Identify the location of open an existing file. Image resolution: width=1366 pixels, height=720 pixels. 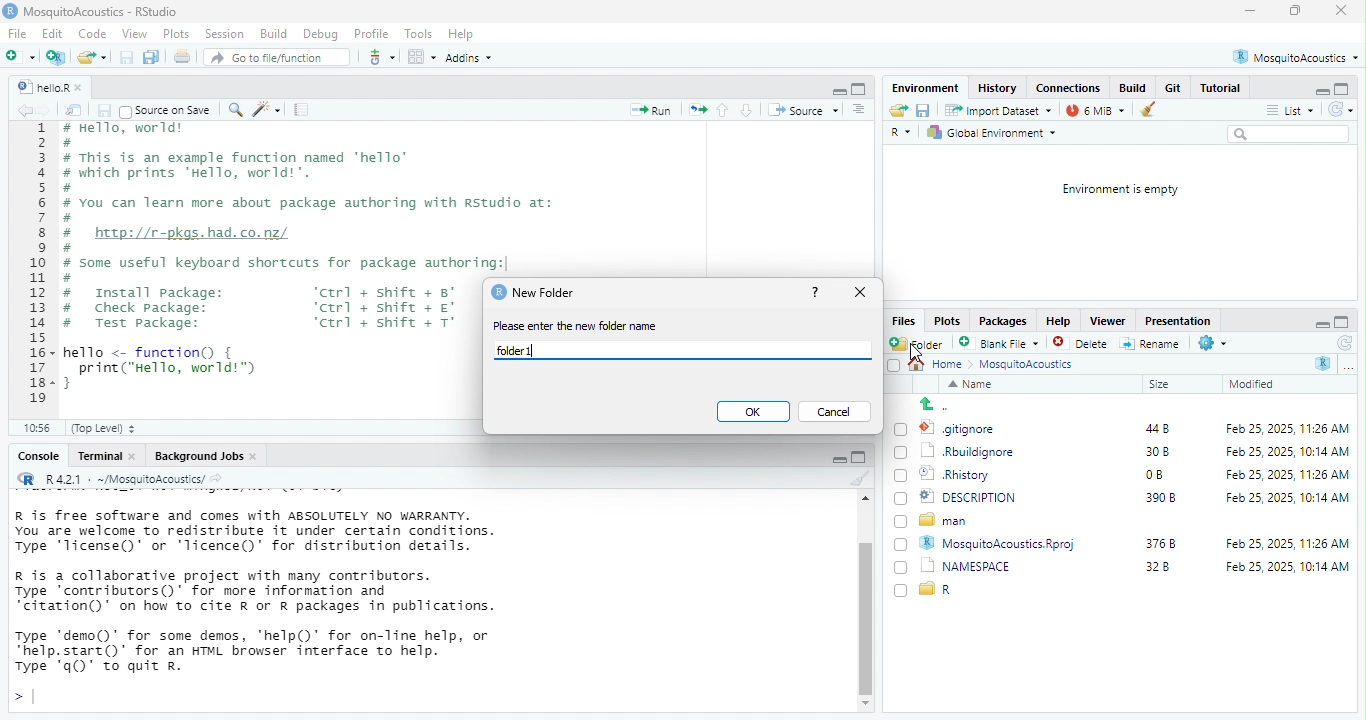
(93, 57).